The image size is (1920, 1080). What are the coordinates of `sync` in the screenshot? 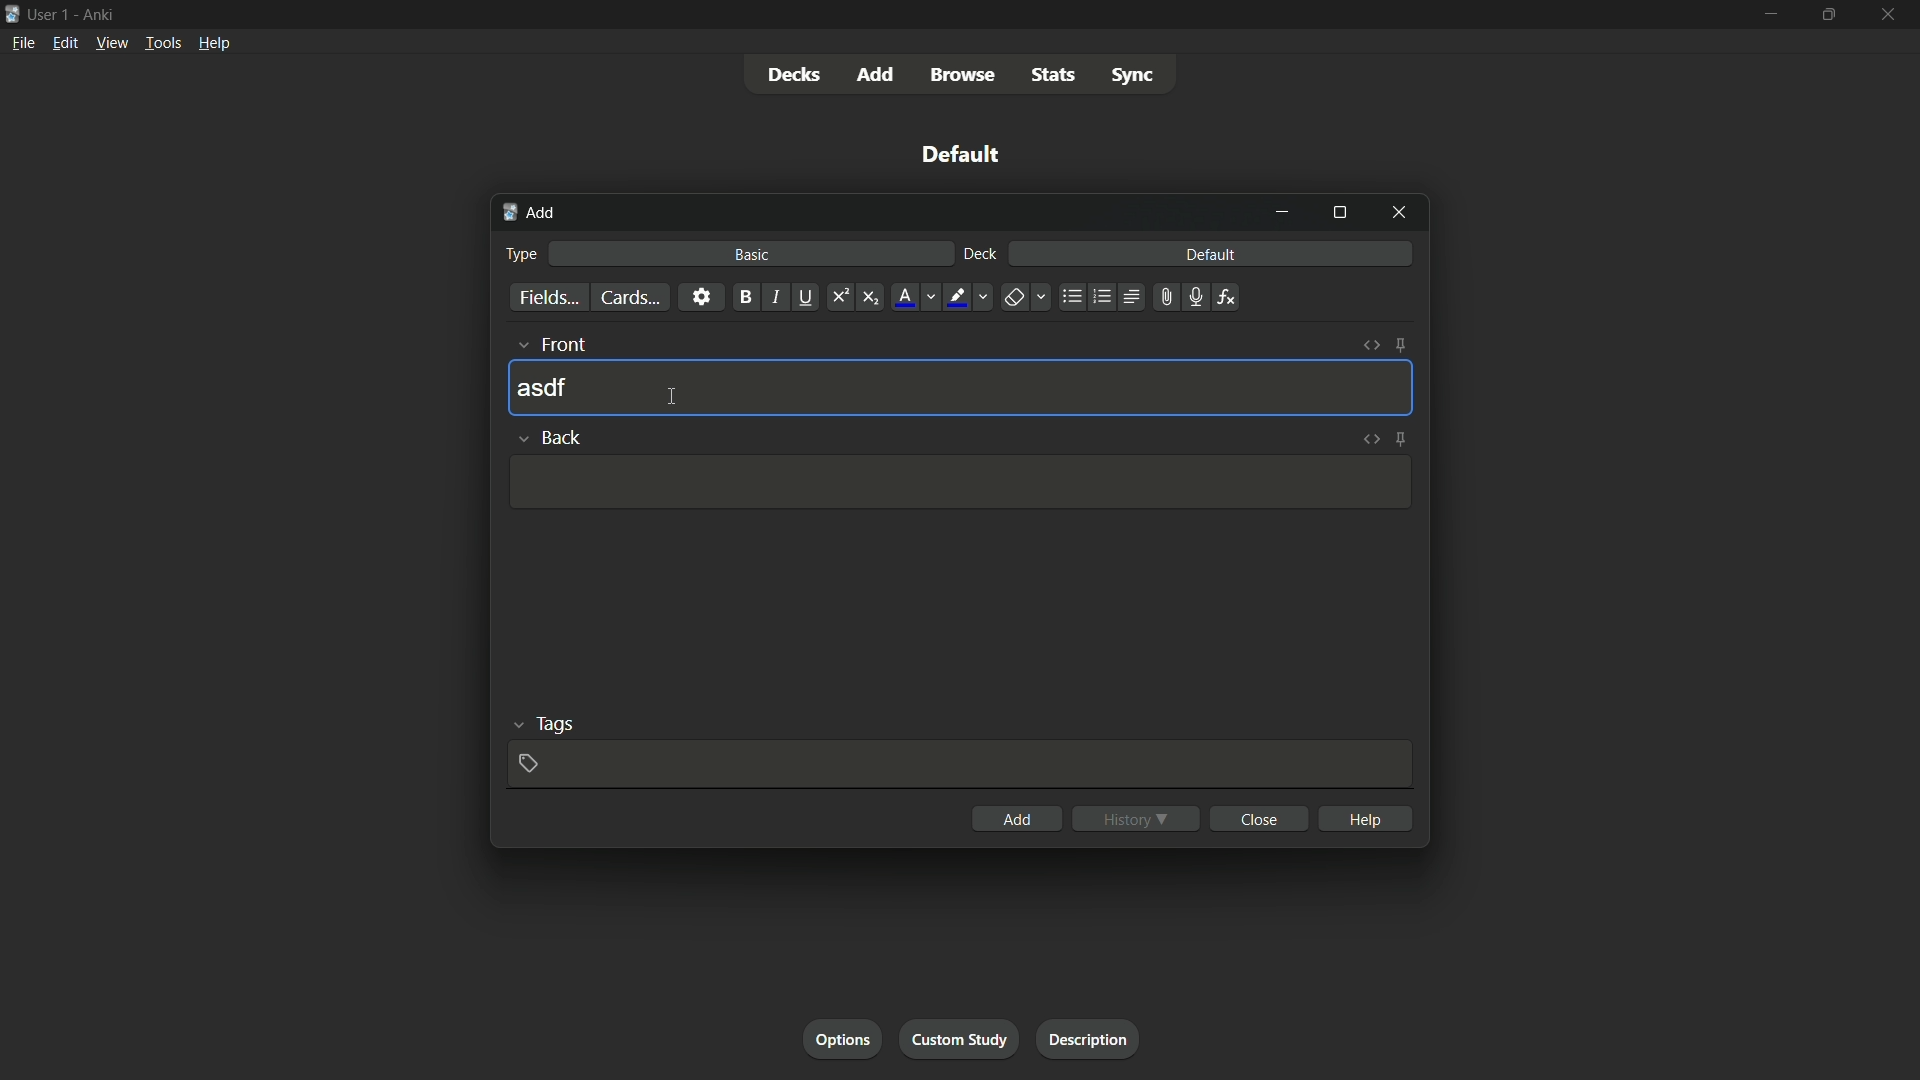 It's located at (1133, 75).